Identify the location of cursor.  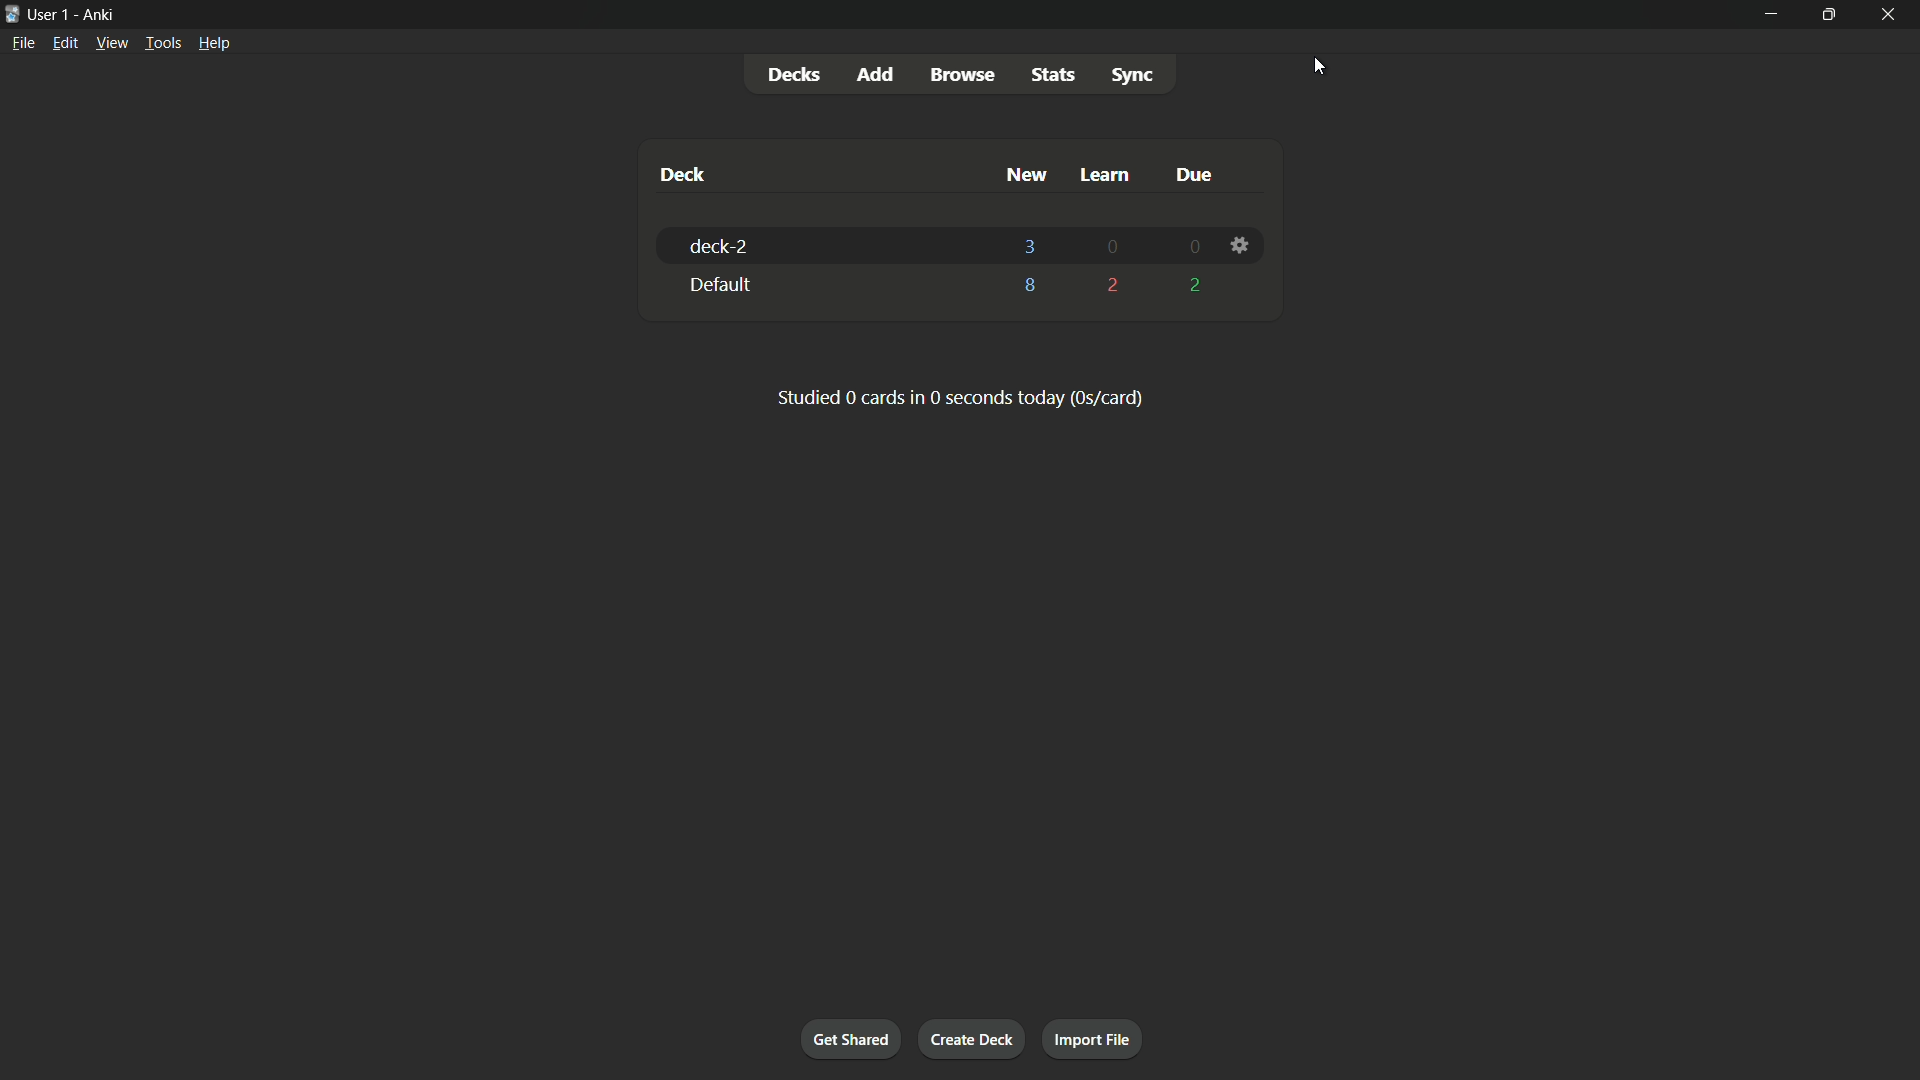
(1321, 67).